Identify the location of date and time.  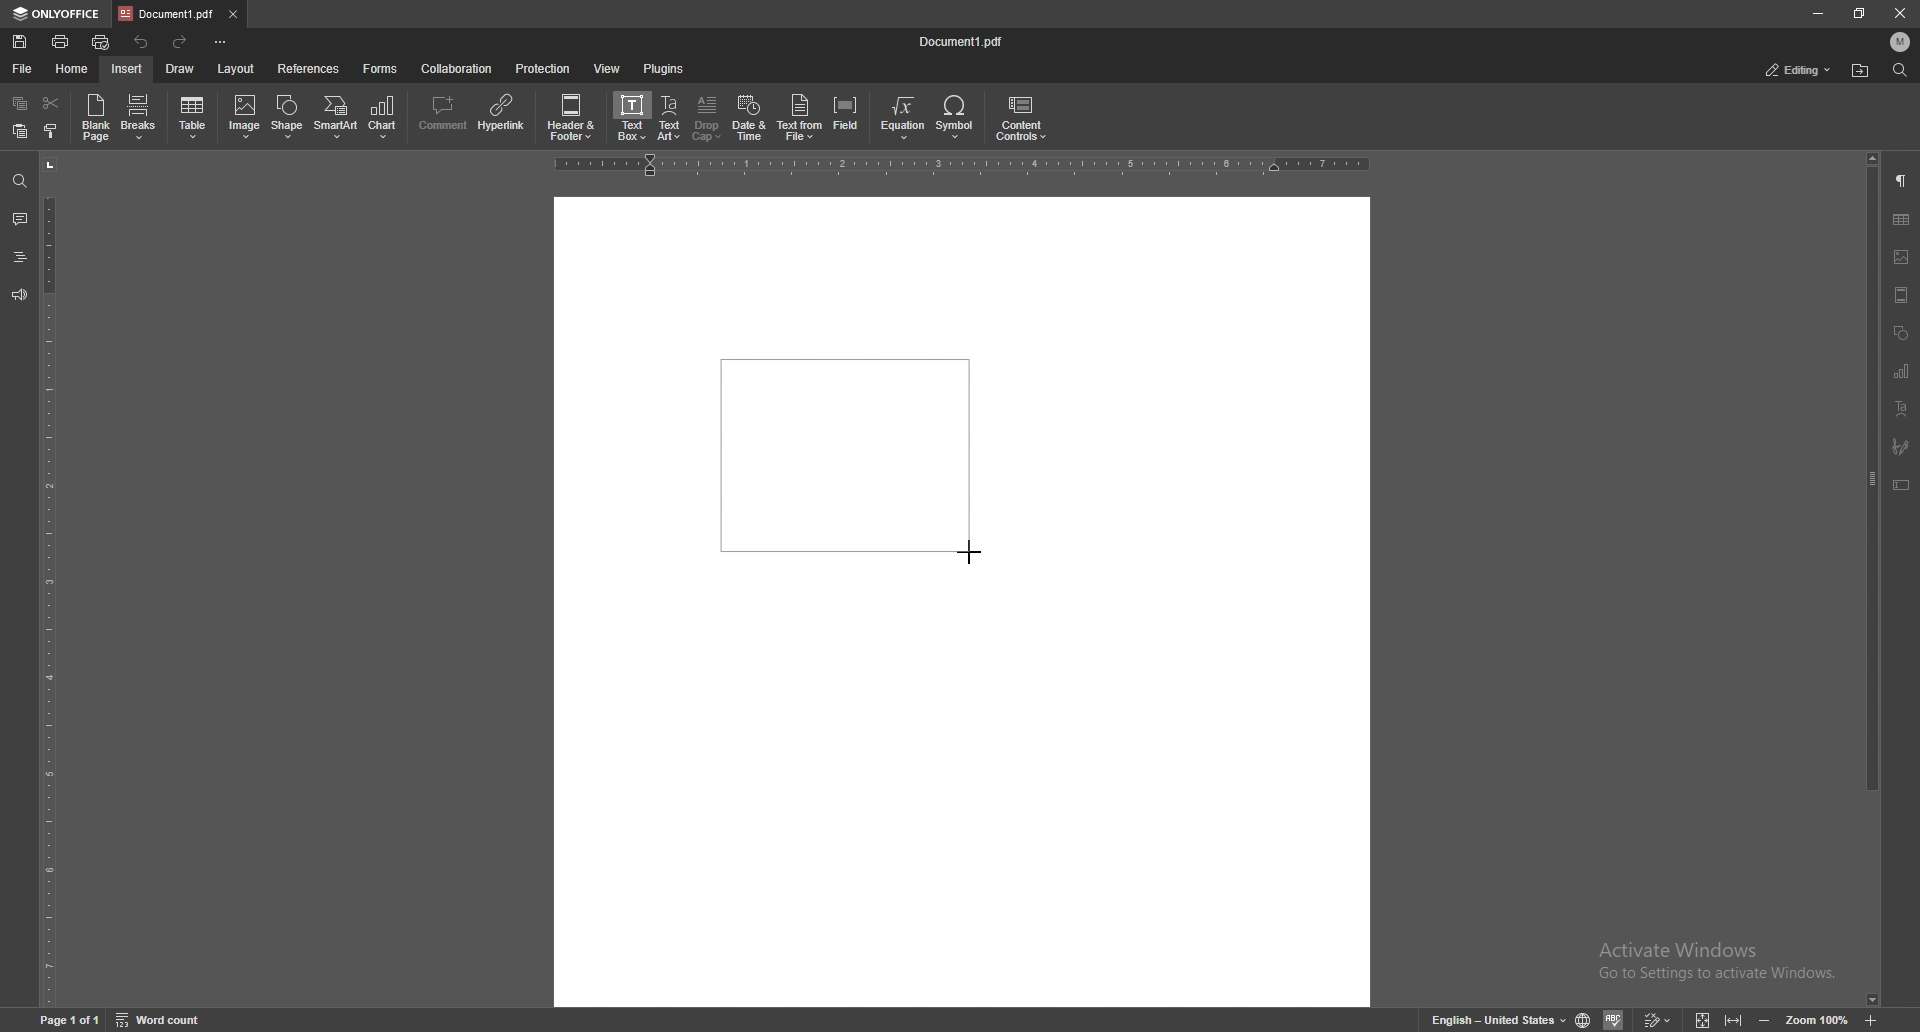
(749, 118).